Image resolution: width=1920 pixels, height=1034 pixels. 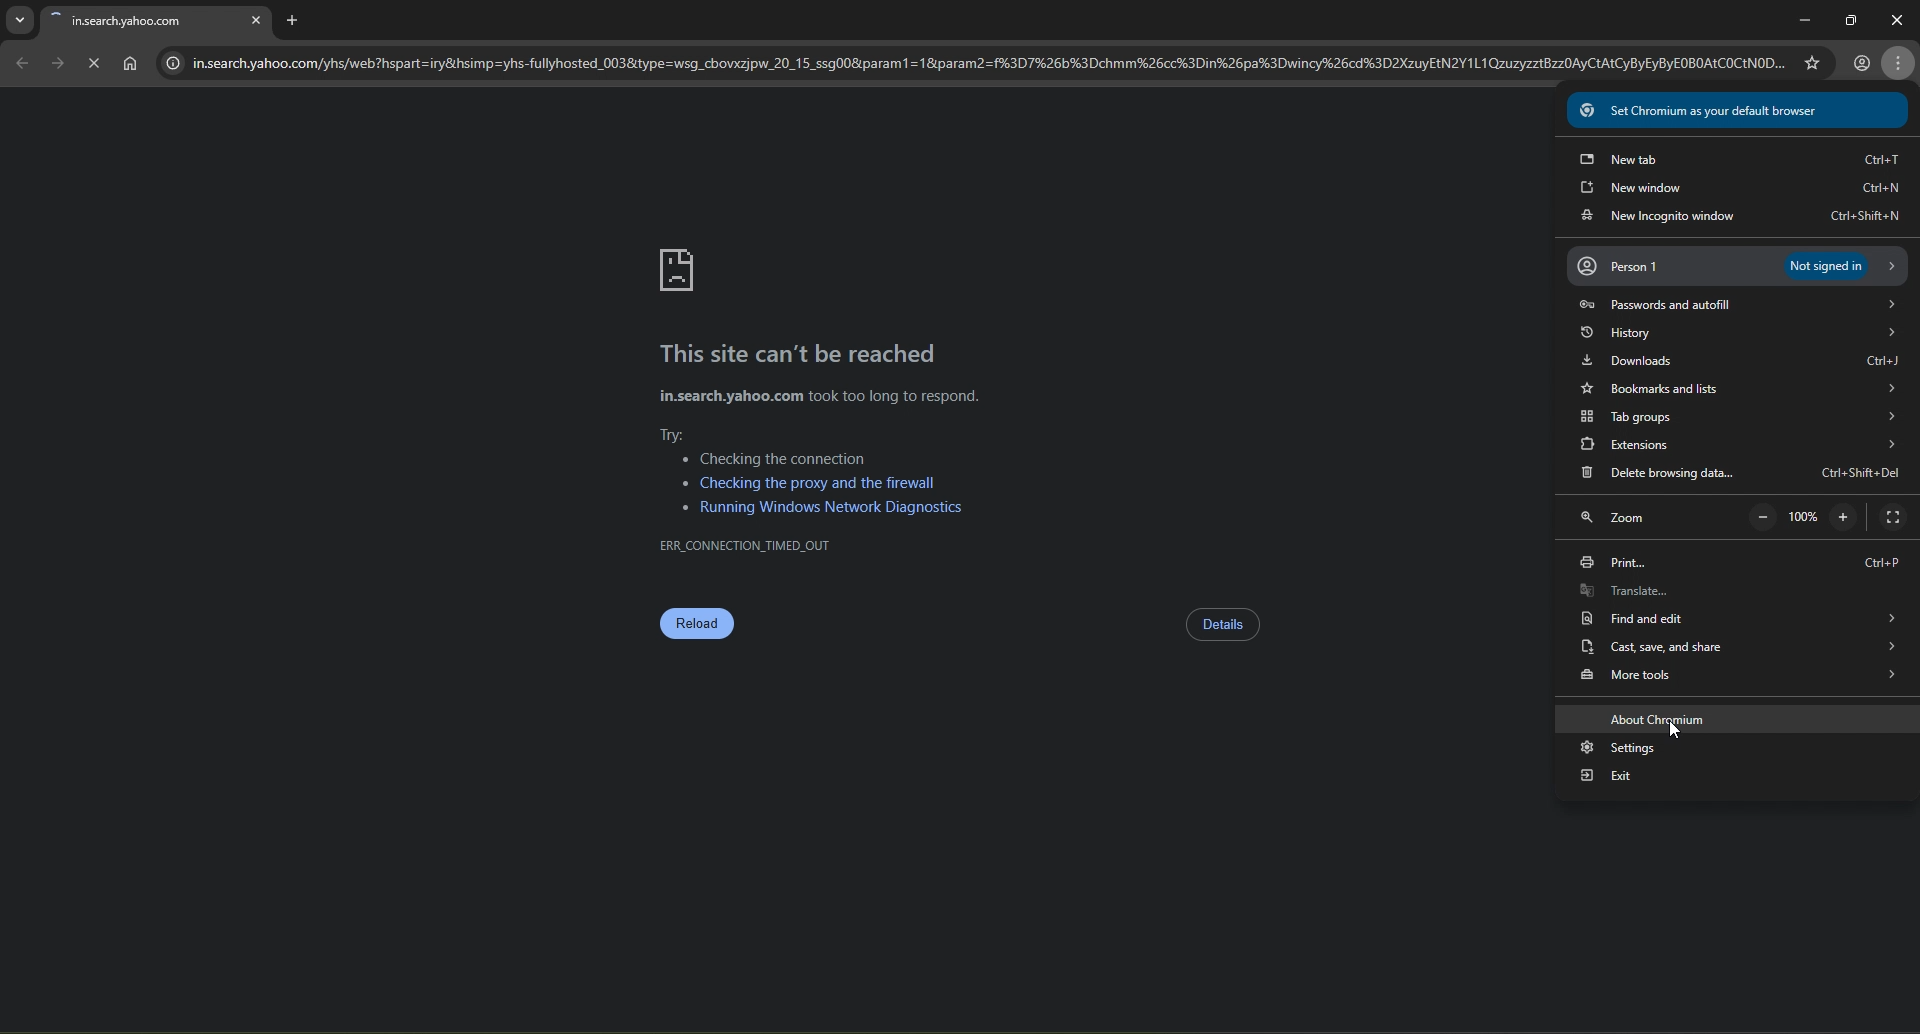 I want to click on new tab, so click(x=1736, y=158).